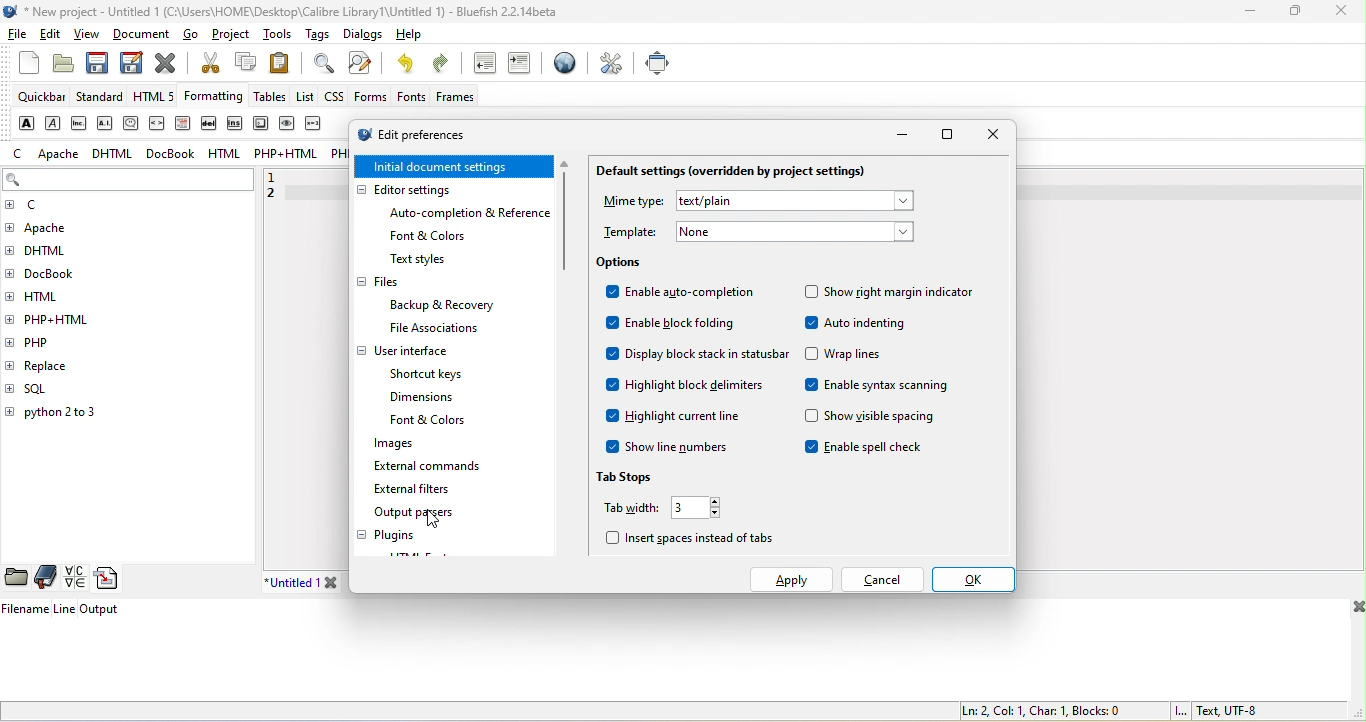 The width and height of the screenshot is (1366, 722). What do you see at coordinates (222, 153) in the screenshot?
I see `html` at bounding box center [222, 153].